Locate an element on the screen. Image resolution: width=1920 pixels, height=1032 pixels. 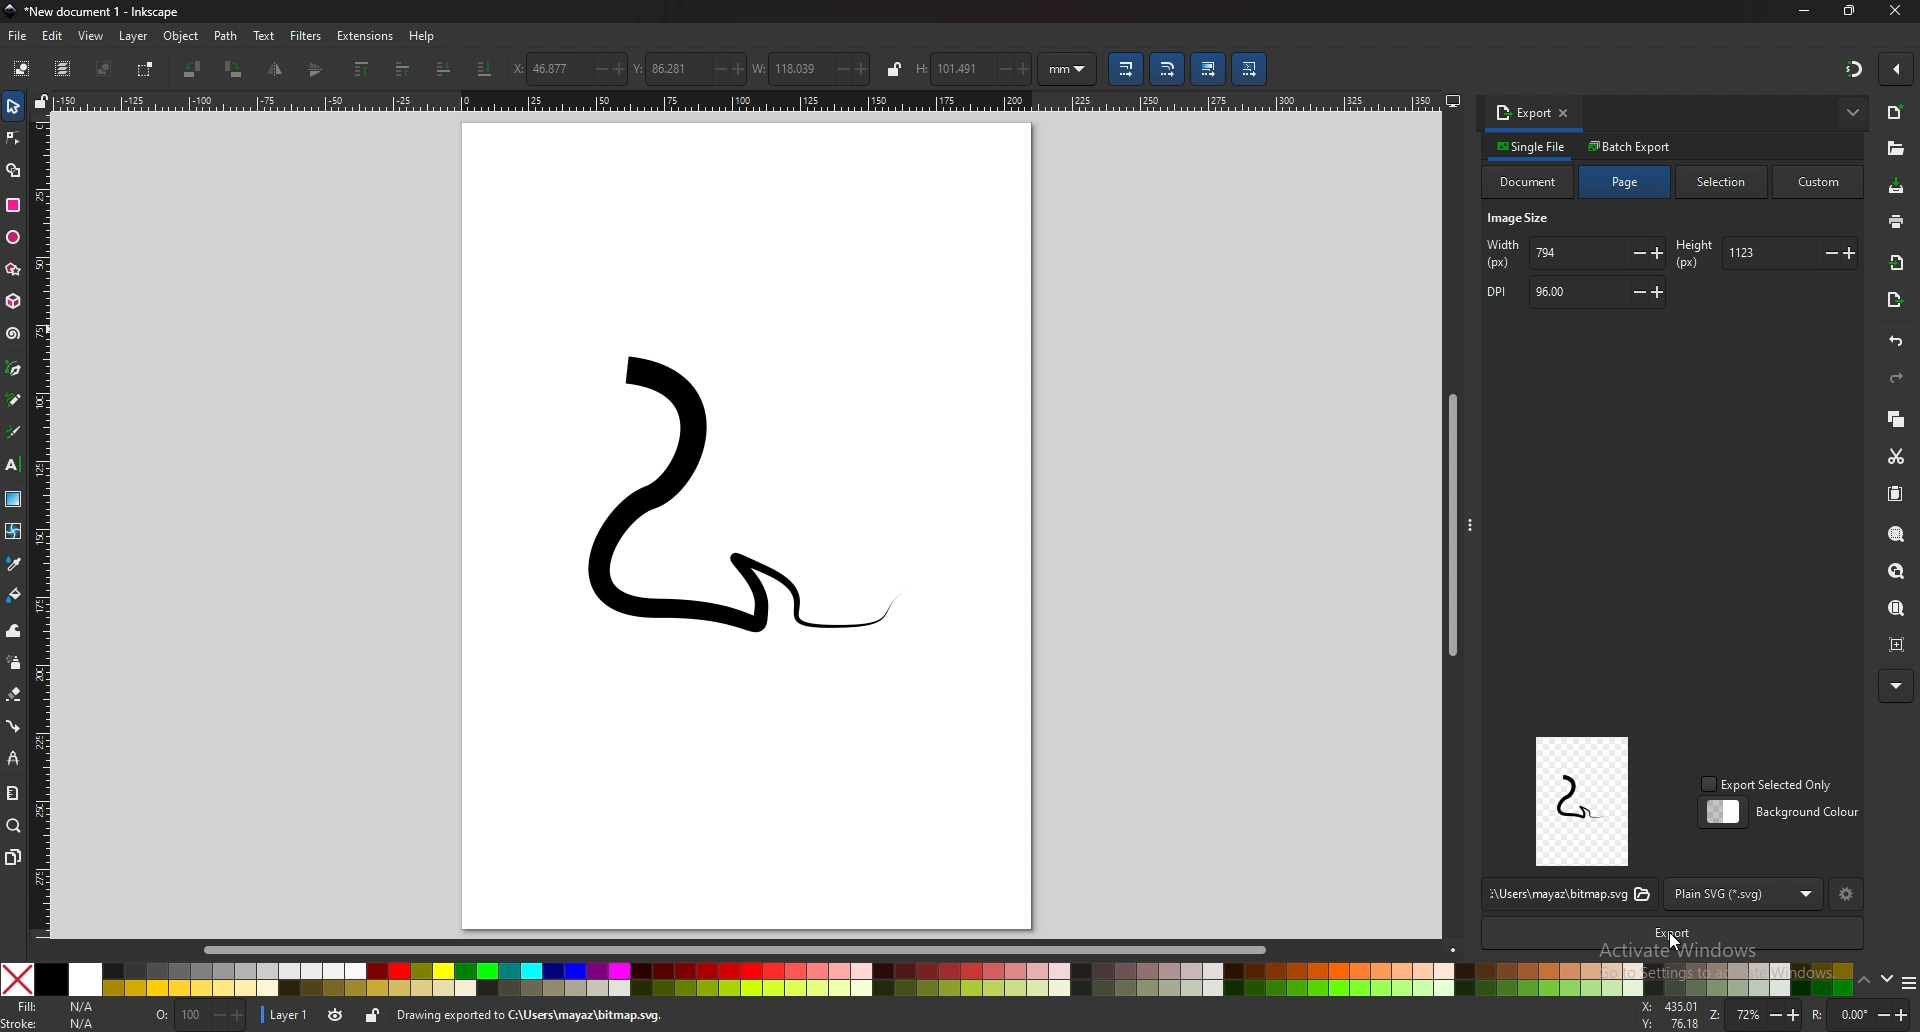
image size is located at coordinates (1523, 220).